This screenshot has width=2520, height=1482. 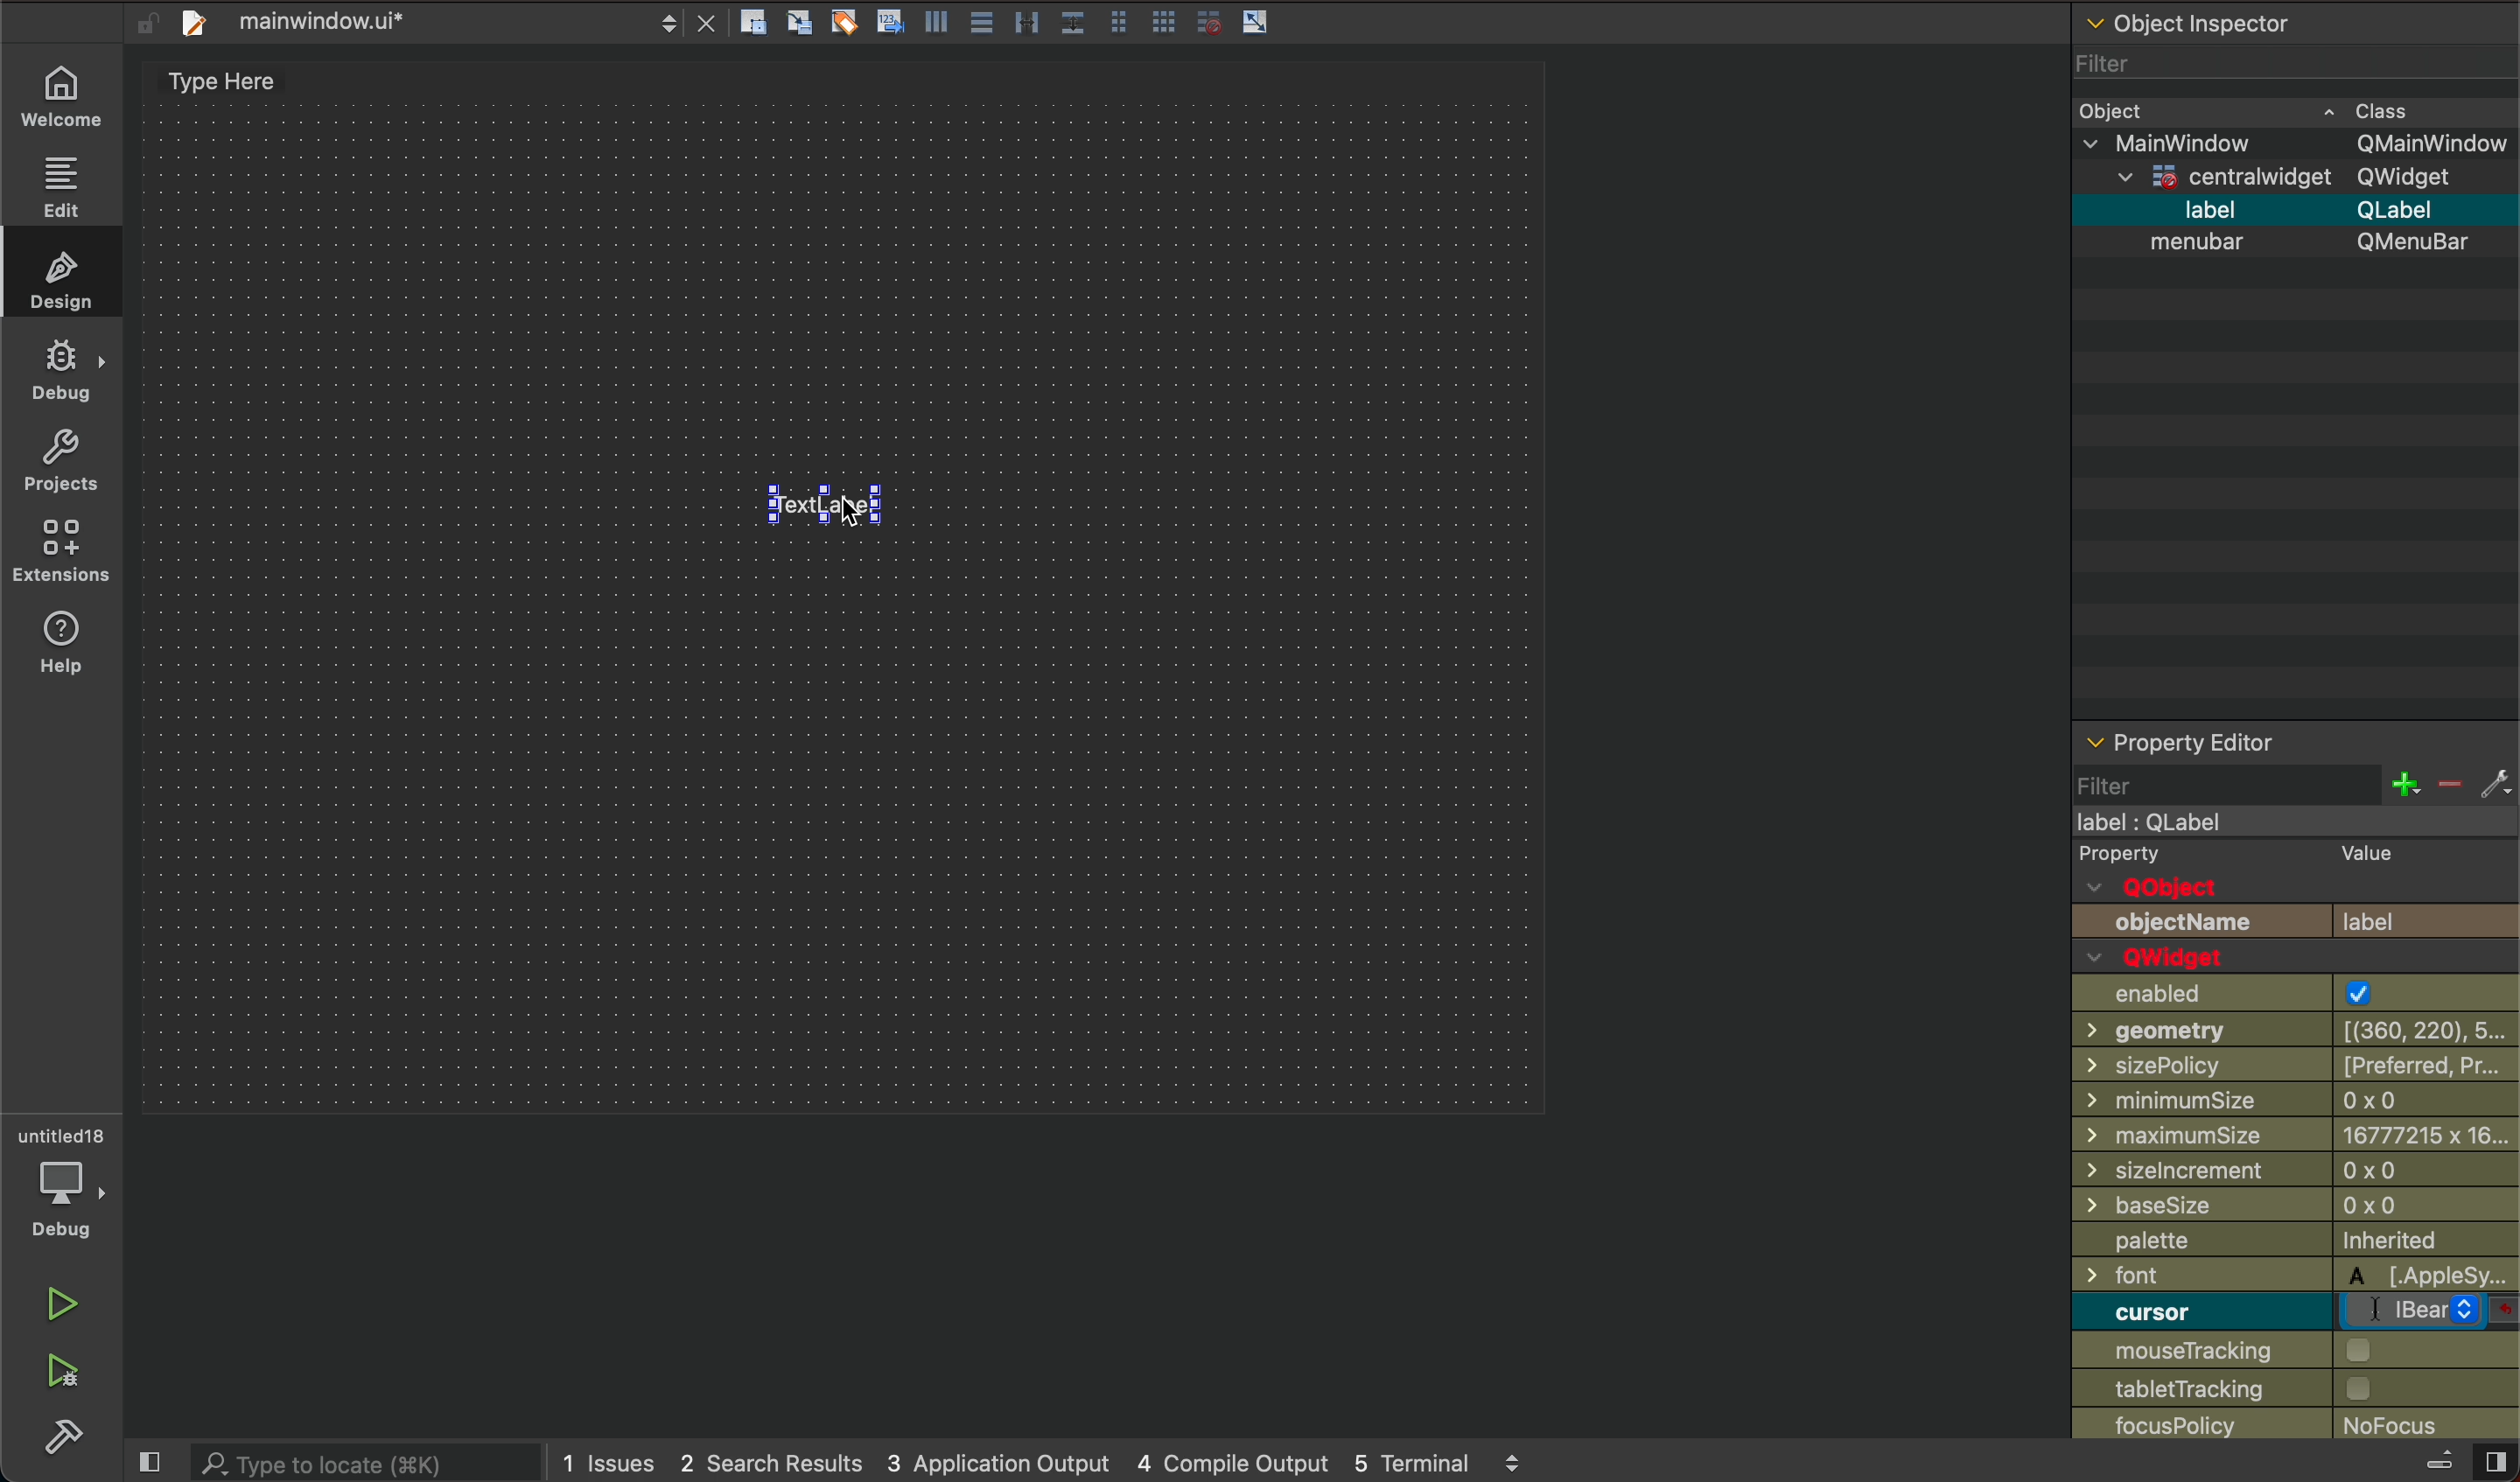 What do you see at coordinates (65, 1368) in the screenshot?
I see `run debug` at bounding box center [65, 1368].